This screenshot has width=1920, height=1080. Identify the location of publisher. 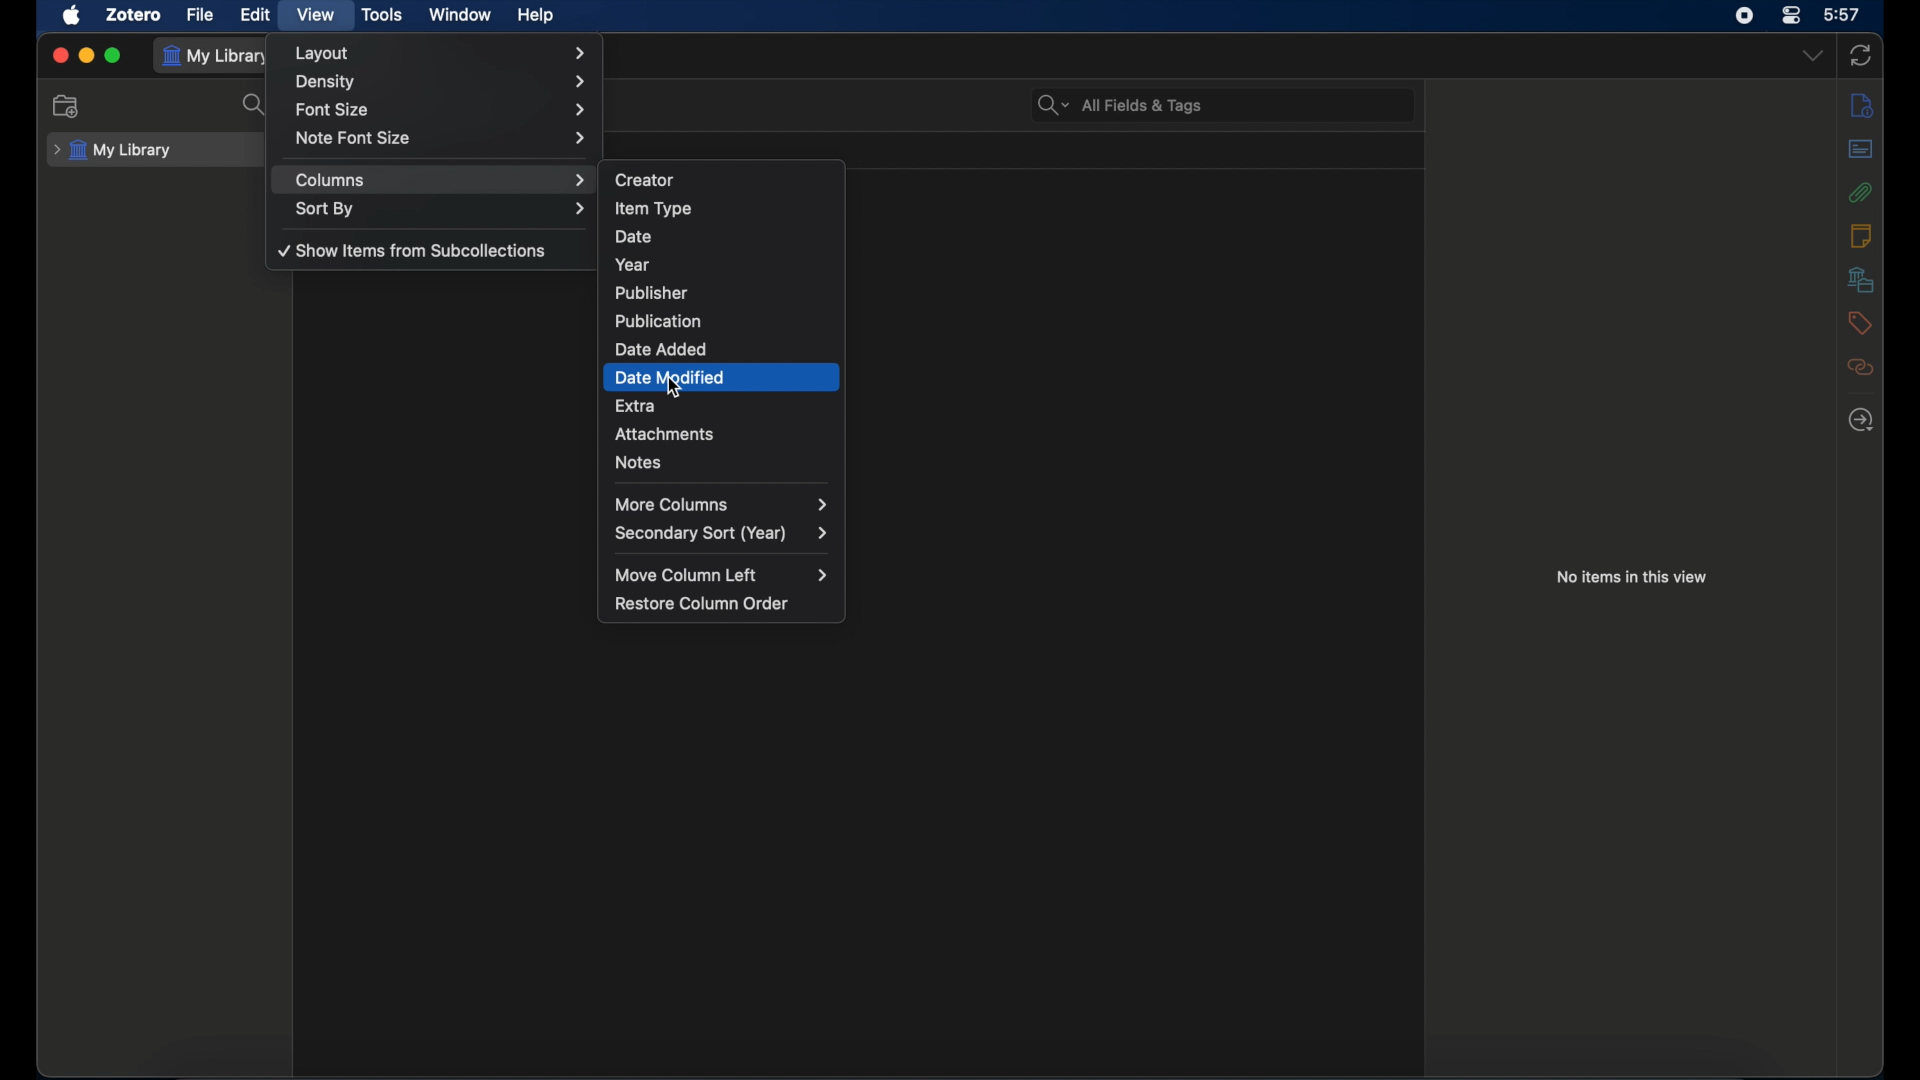
(724, 291).